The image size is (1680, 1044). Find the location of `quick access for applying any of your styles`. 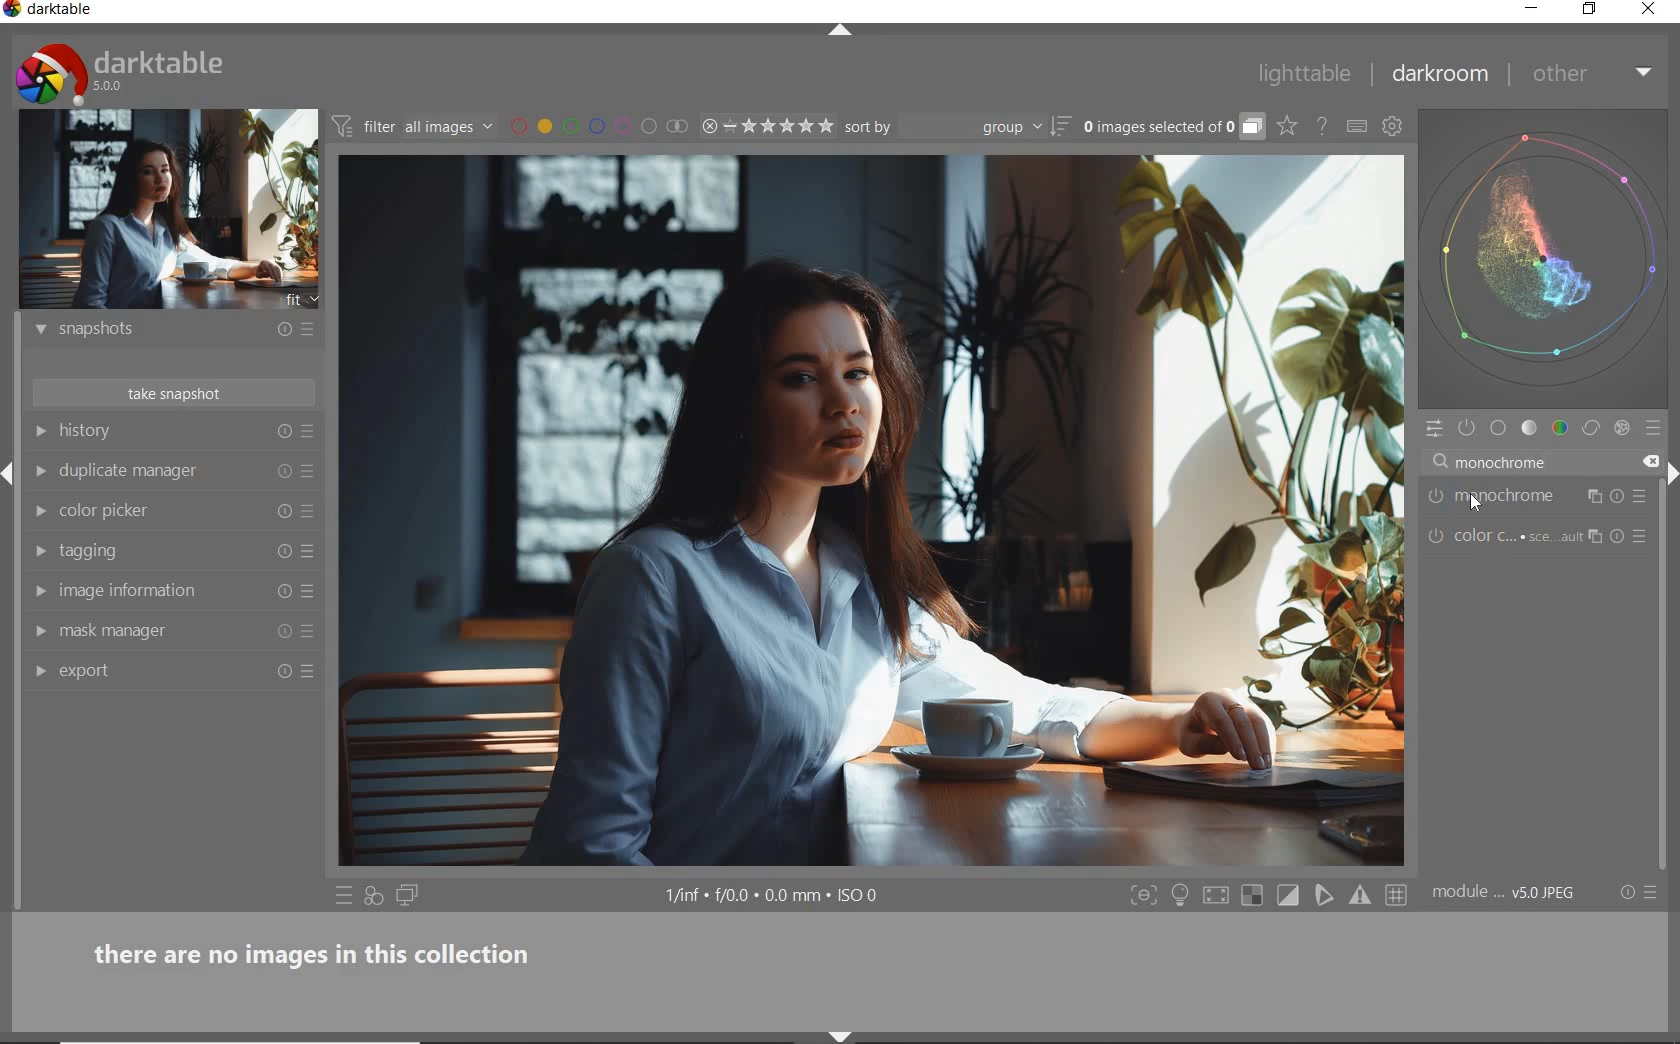

quick access for applying any of your styles is located at coordinates (375, 897).